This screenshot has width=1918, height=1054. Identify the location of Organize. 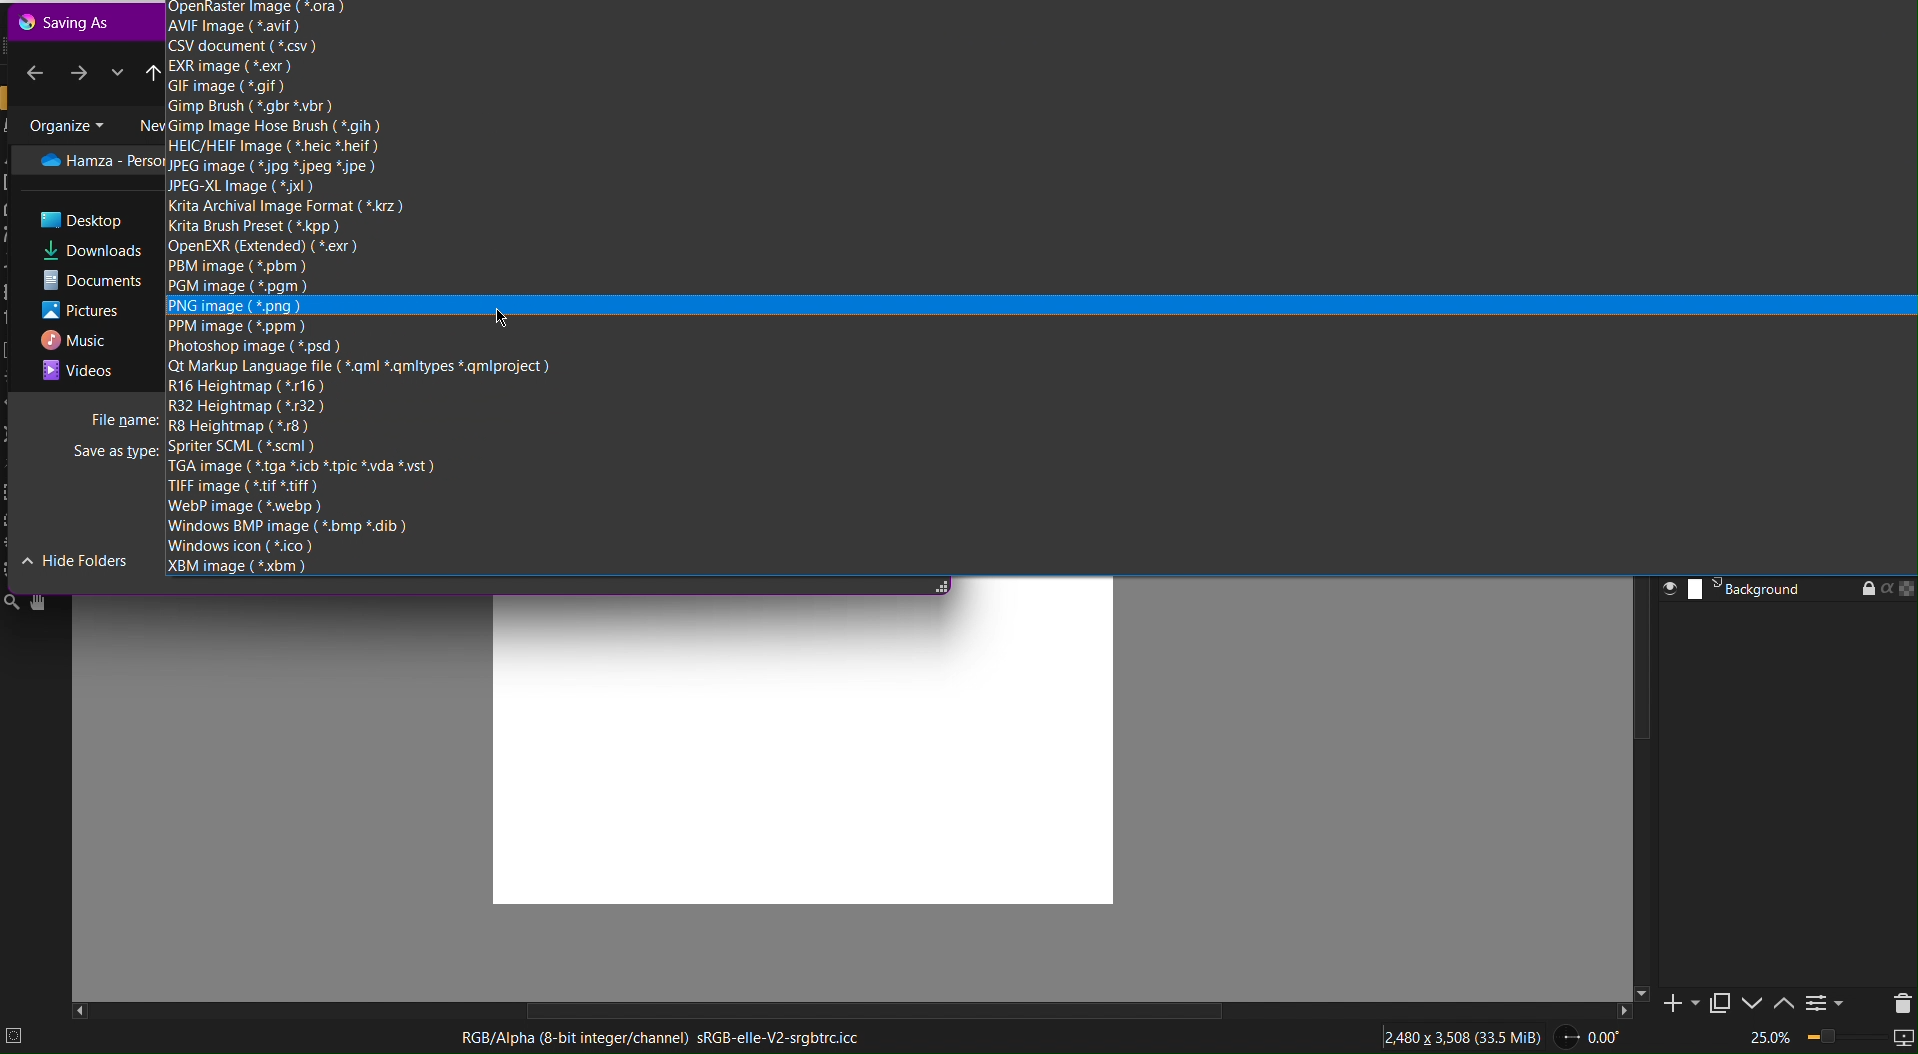
(65, 123).